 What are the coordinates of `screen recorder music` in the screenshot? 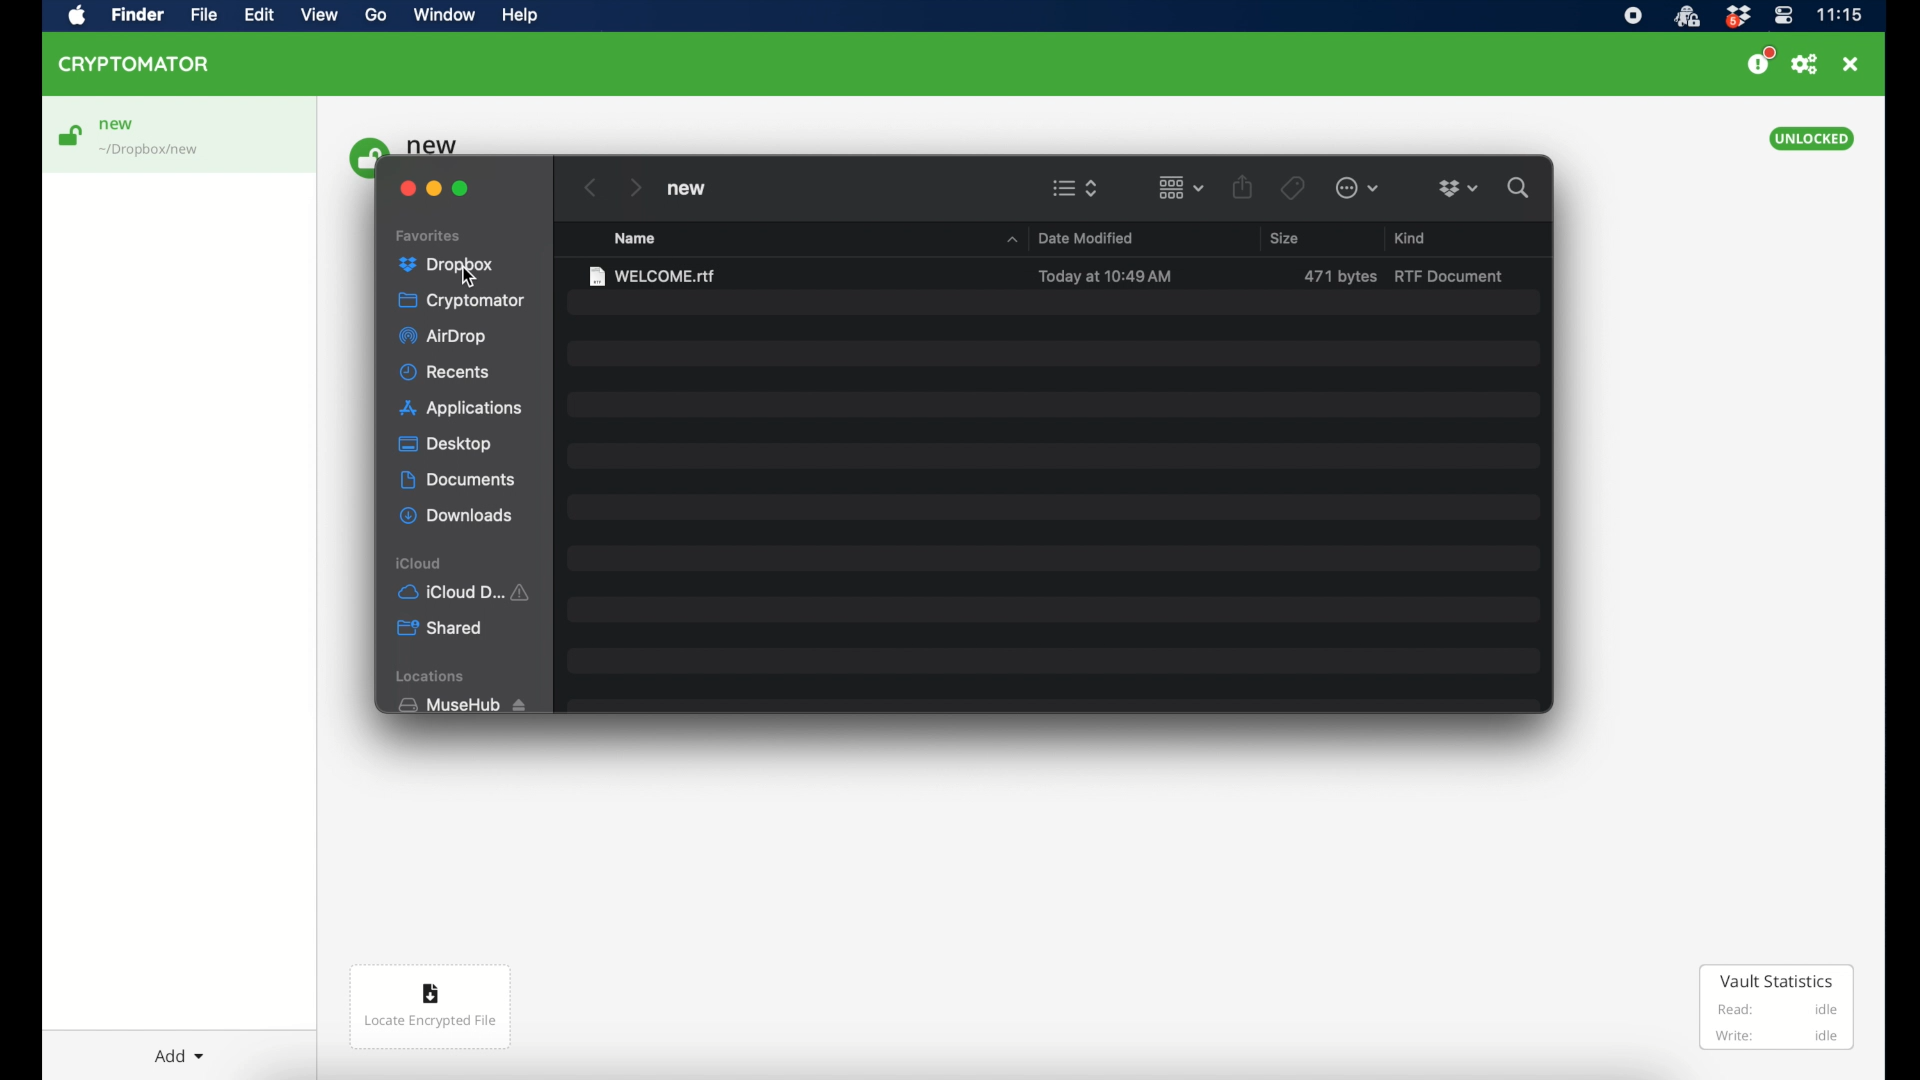 It's located at (1633, 16).